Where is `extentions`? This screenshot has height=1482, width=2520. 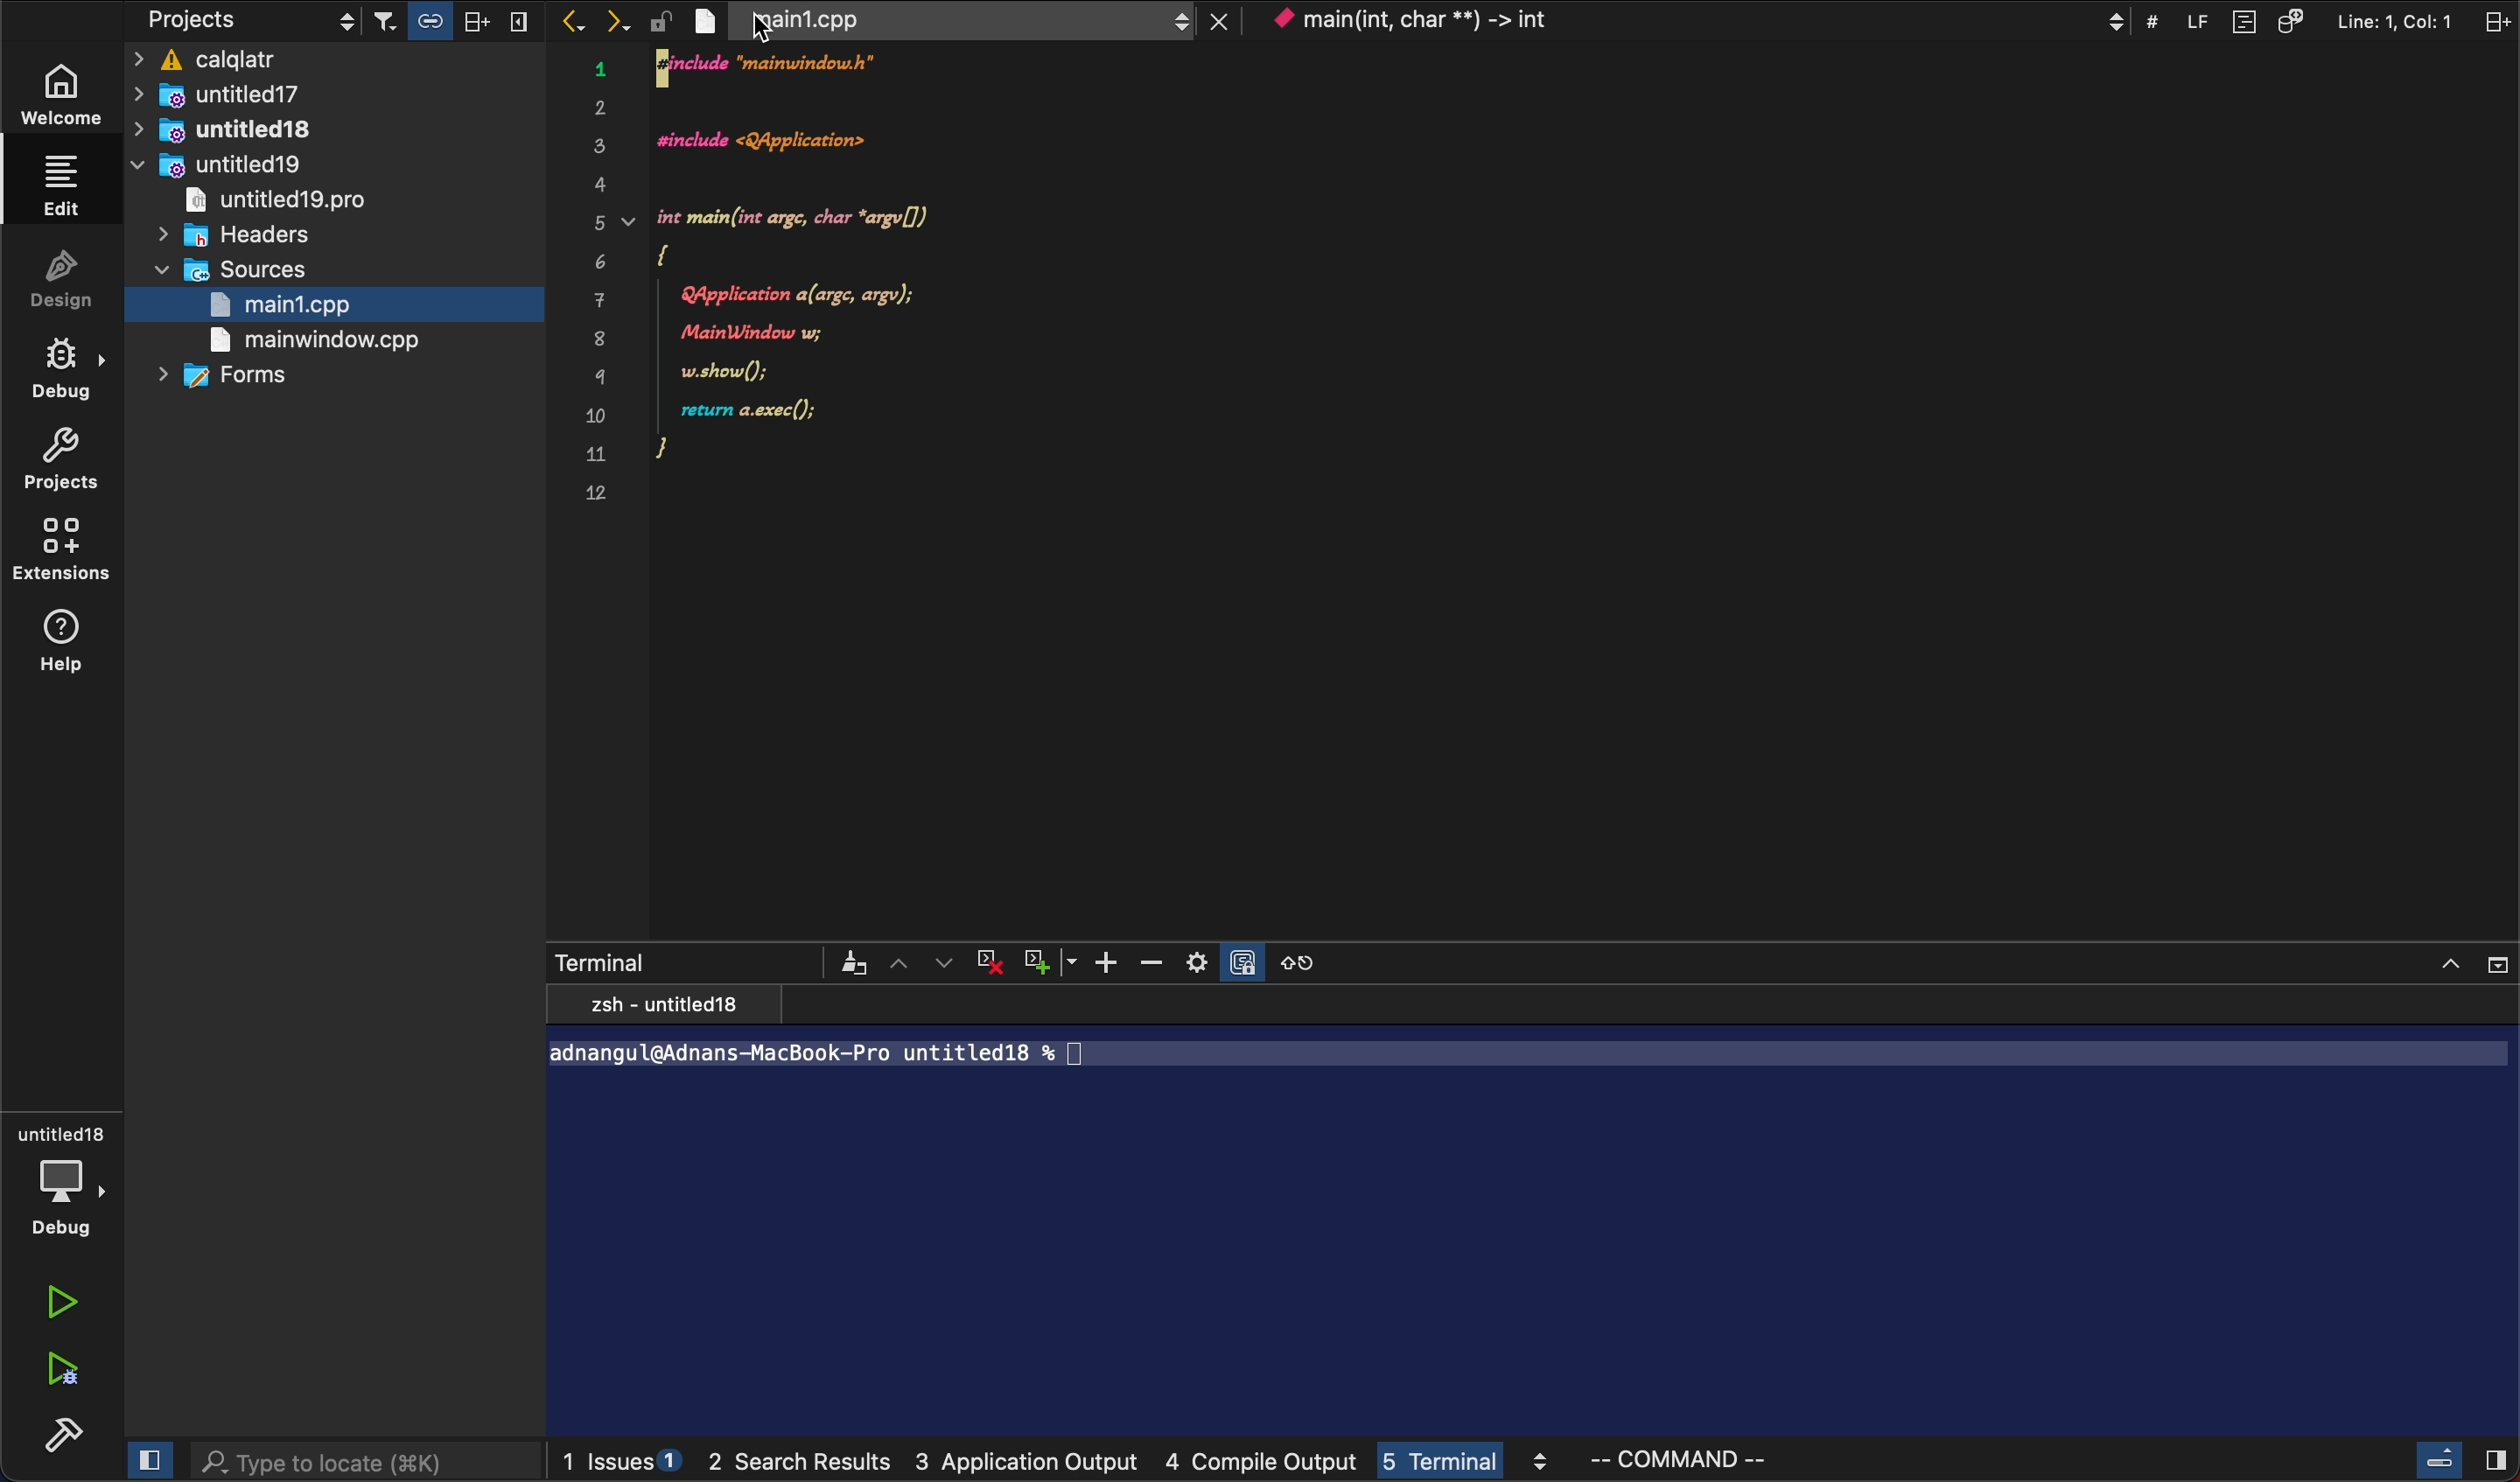
extentions is located at coordinates (67, 552).